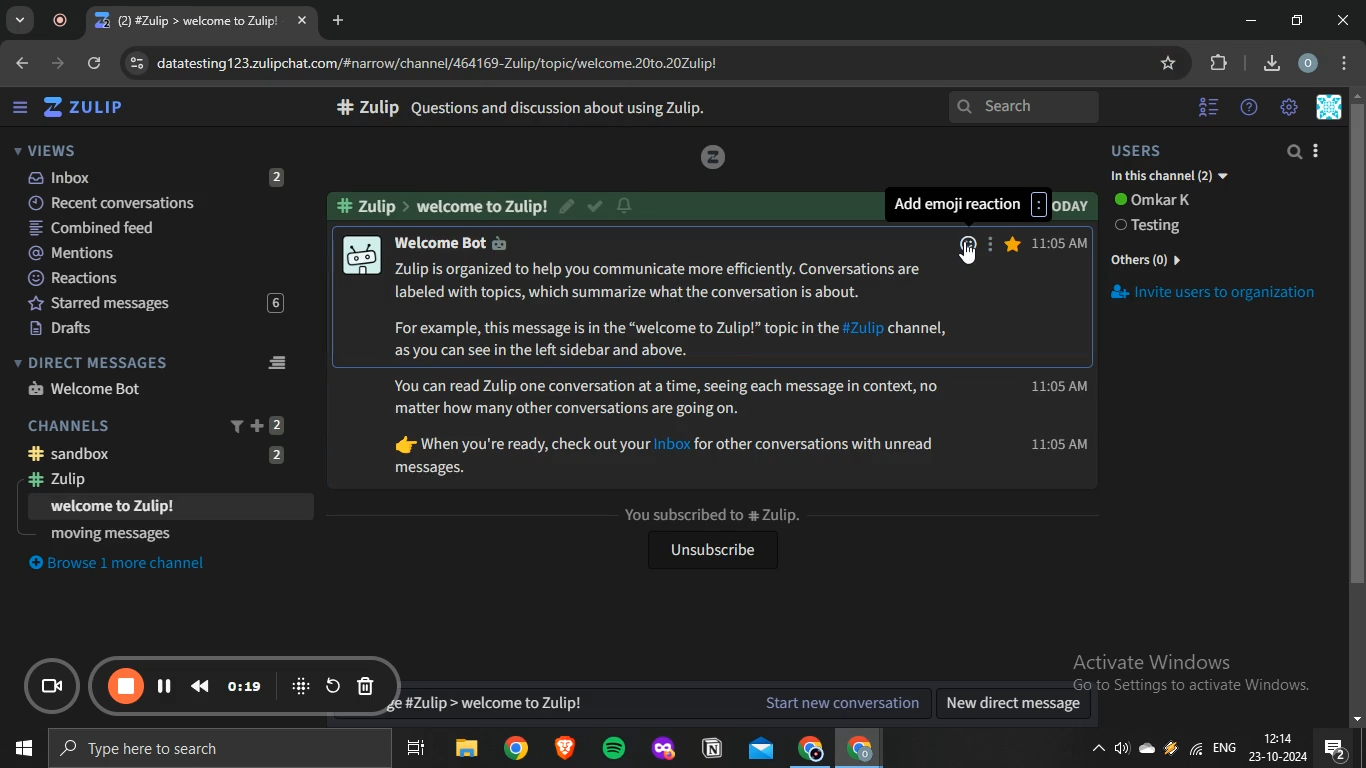 The height and width of the screenshot is (768, 1366). Describe the element at coordinates (154, 279) in the screenshot. I see `reactions` at that location.